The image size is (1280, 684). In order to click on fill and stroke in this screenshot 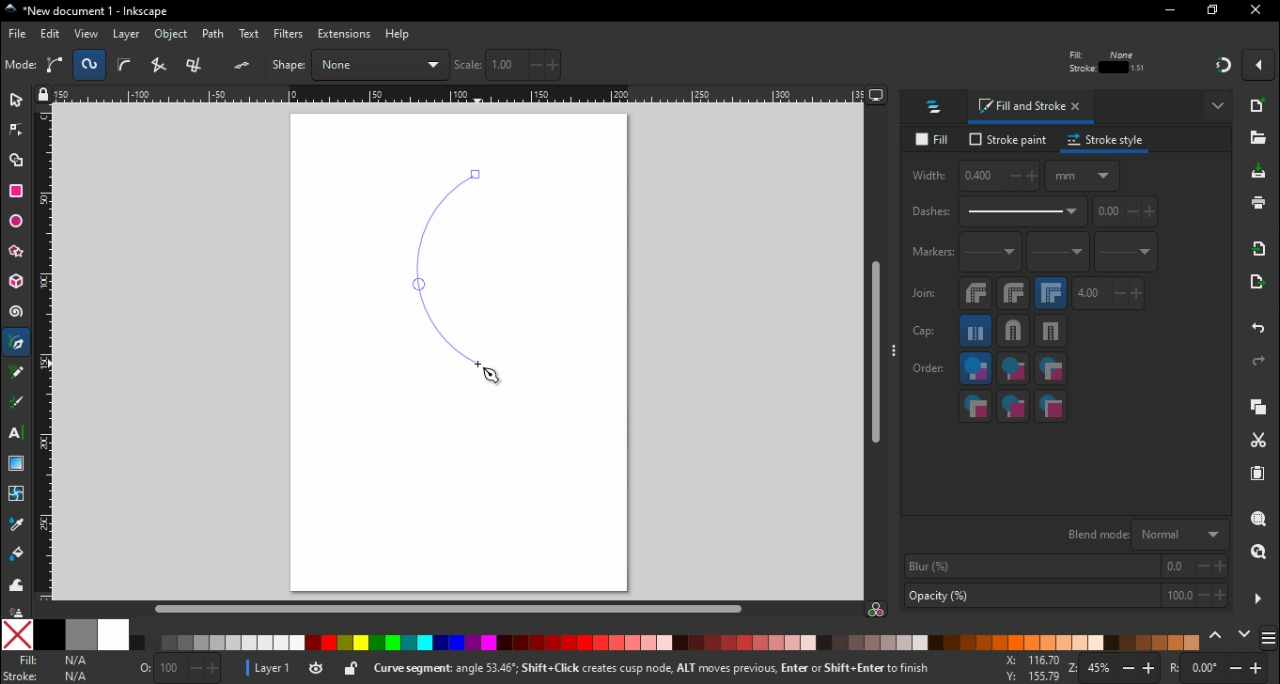, I will do `click(1032, 109)`.